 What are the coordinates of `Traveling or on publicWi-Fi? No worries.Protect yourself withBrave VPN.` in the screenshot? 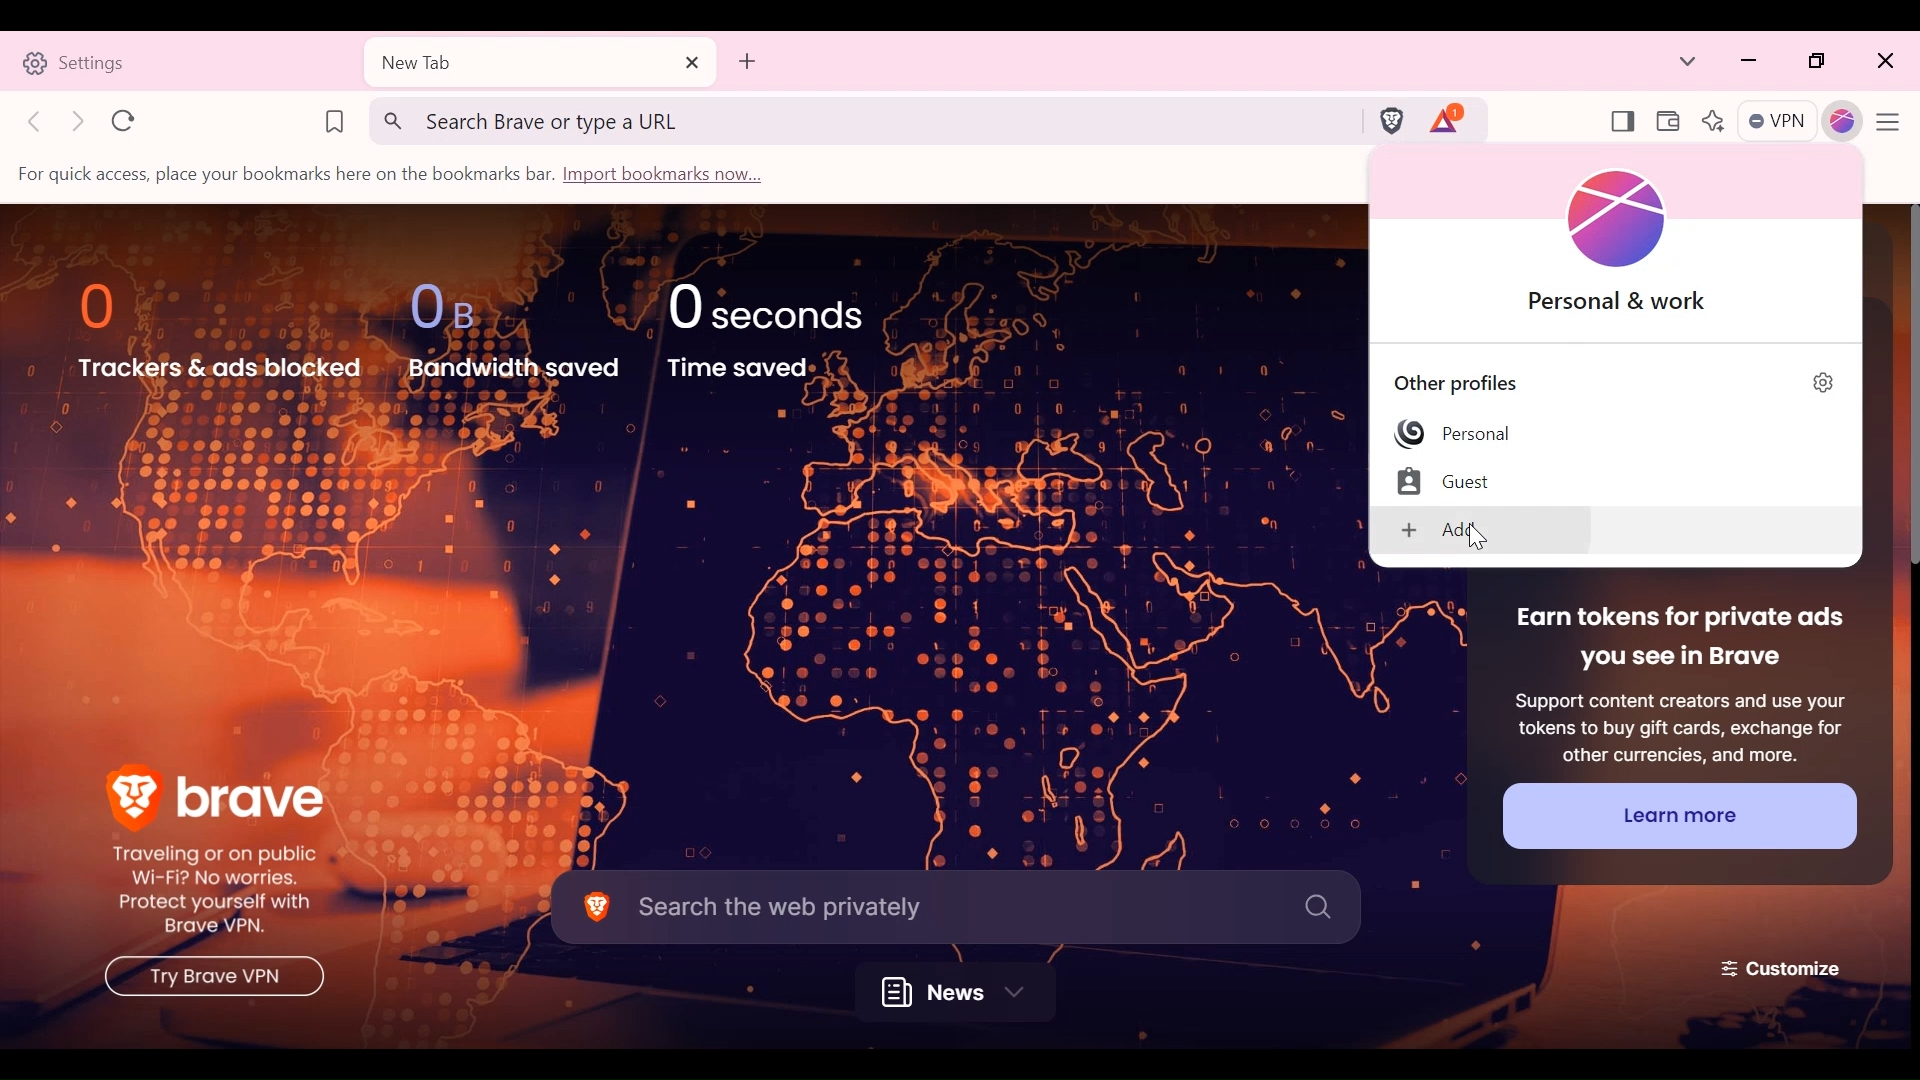 It's located at (228, 893).